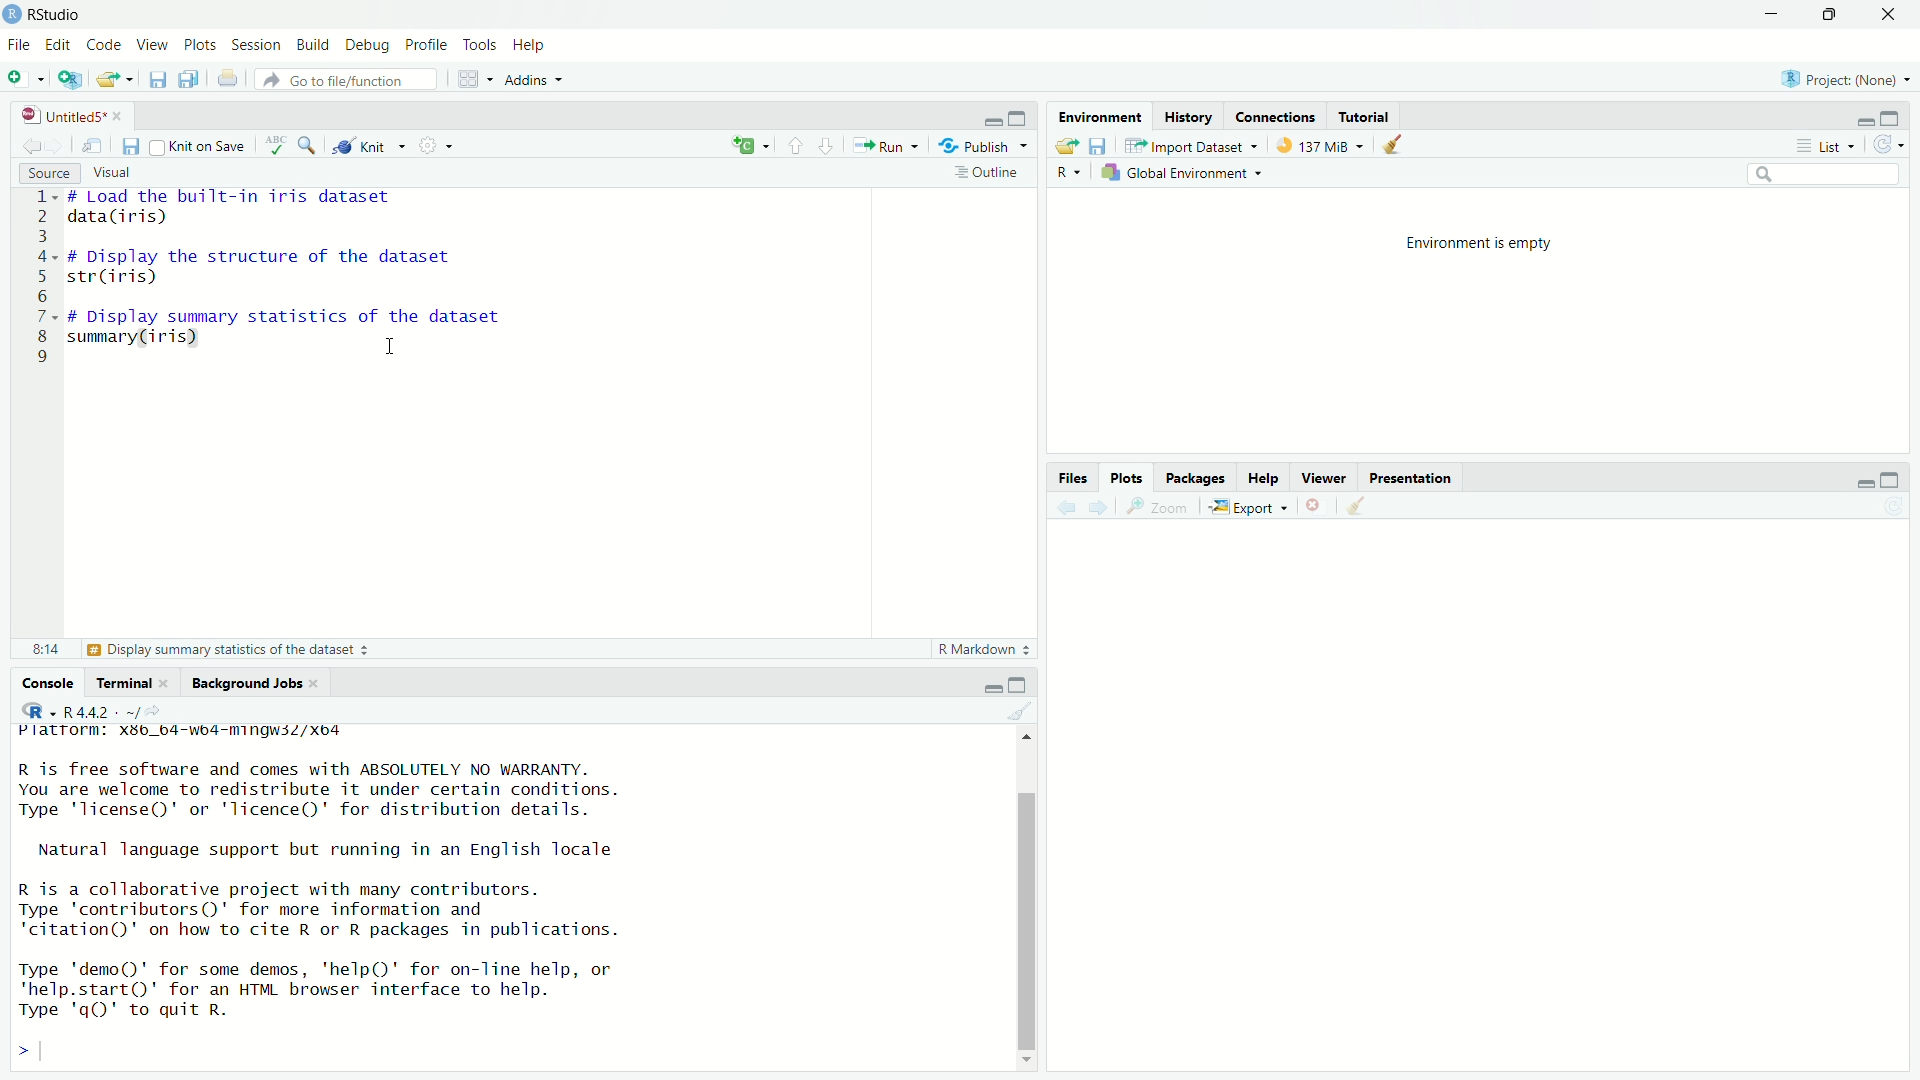 This screenshot has width=1920, height=1080. What do you see at coordinates (984, 648) in the screenshot?
I see `R Markdown` at bounding box center [984, 648].